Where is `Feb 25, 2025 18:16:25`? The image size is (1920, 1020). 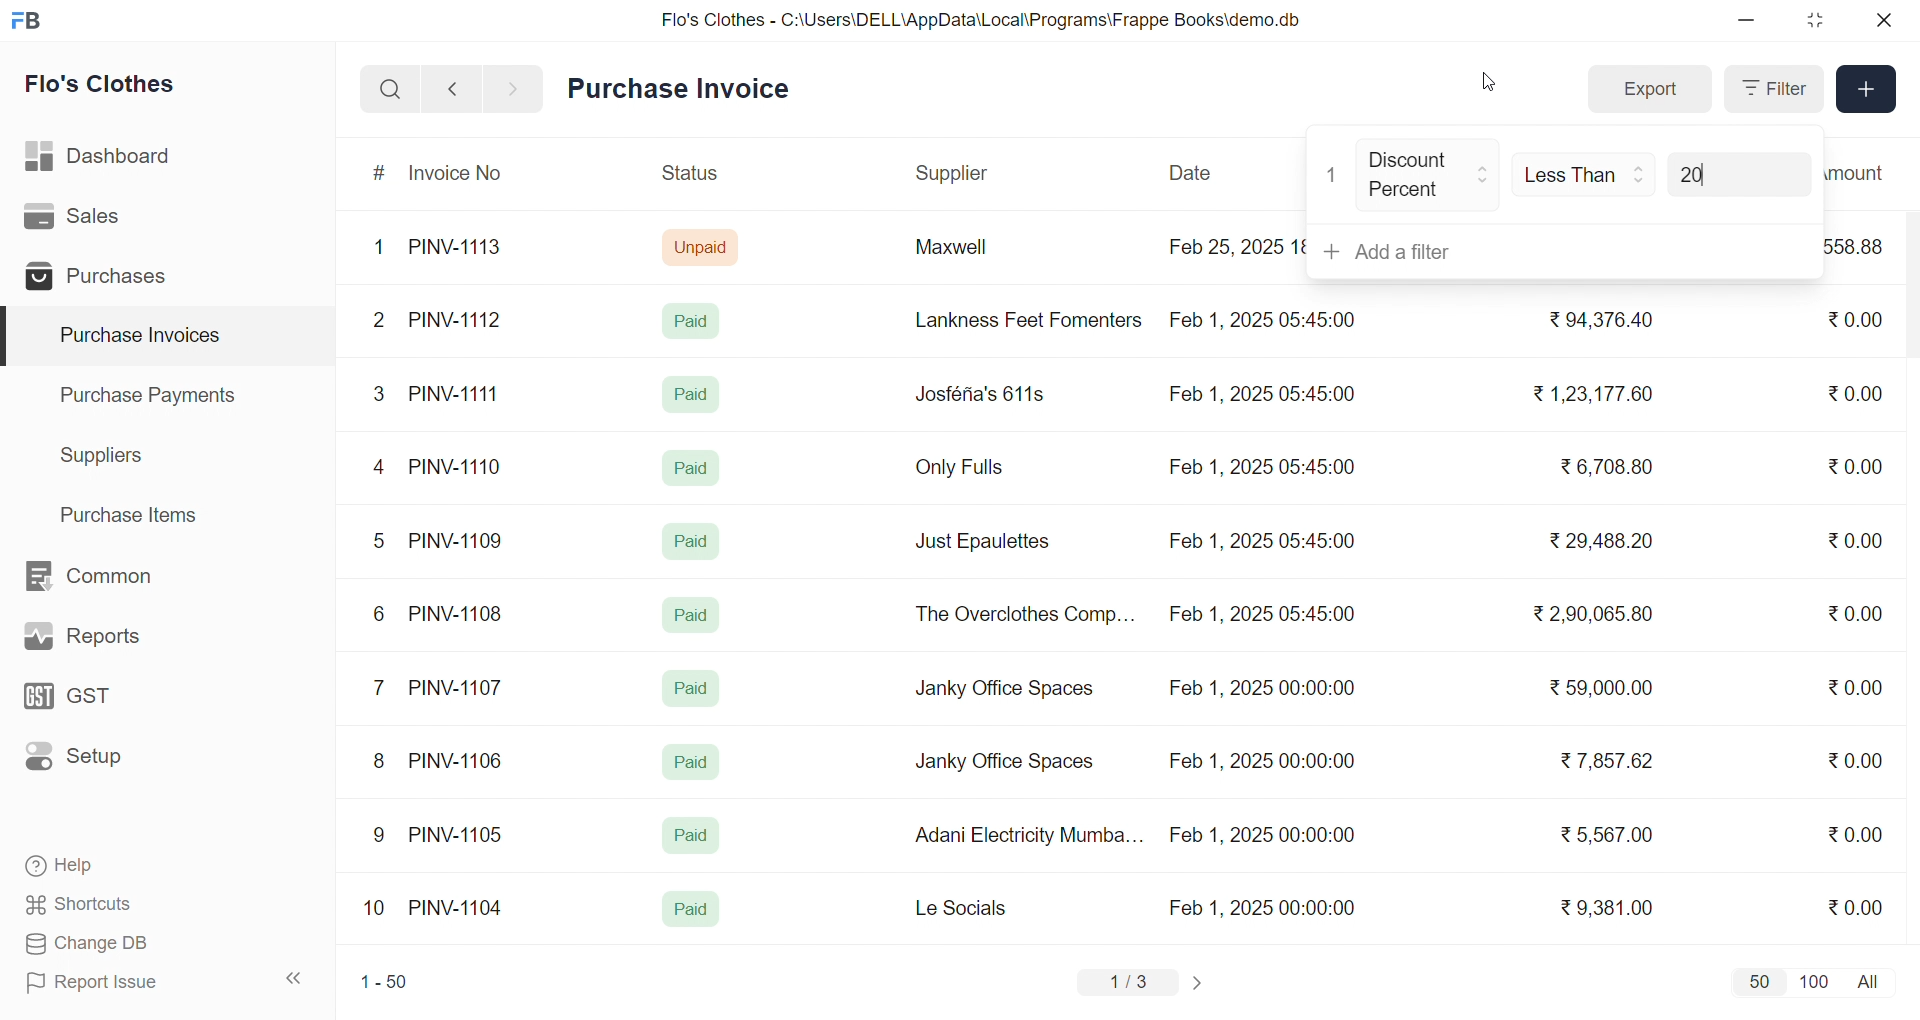 Feb 25, 2025 18:16:25 is located at coordinates (1234, 246).